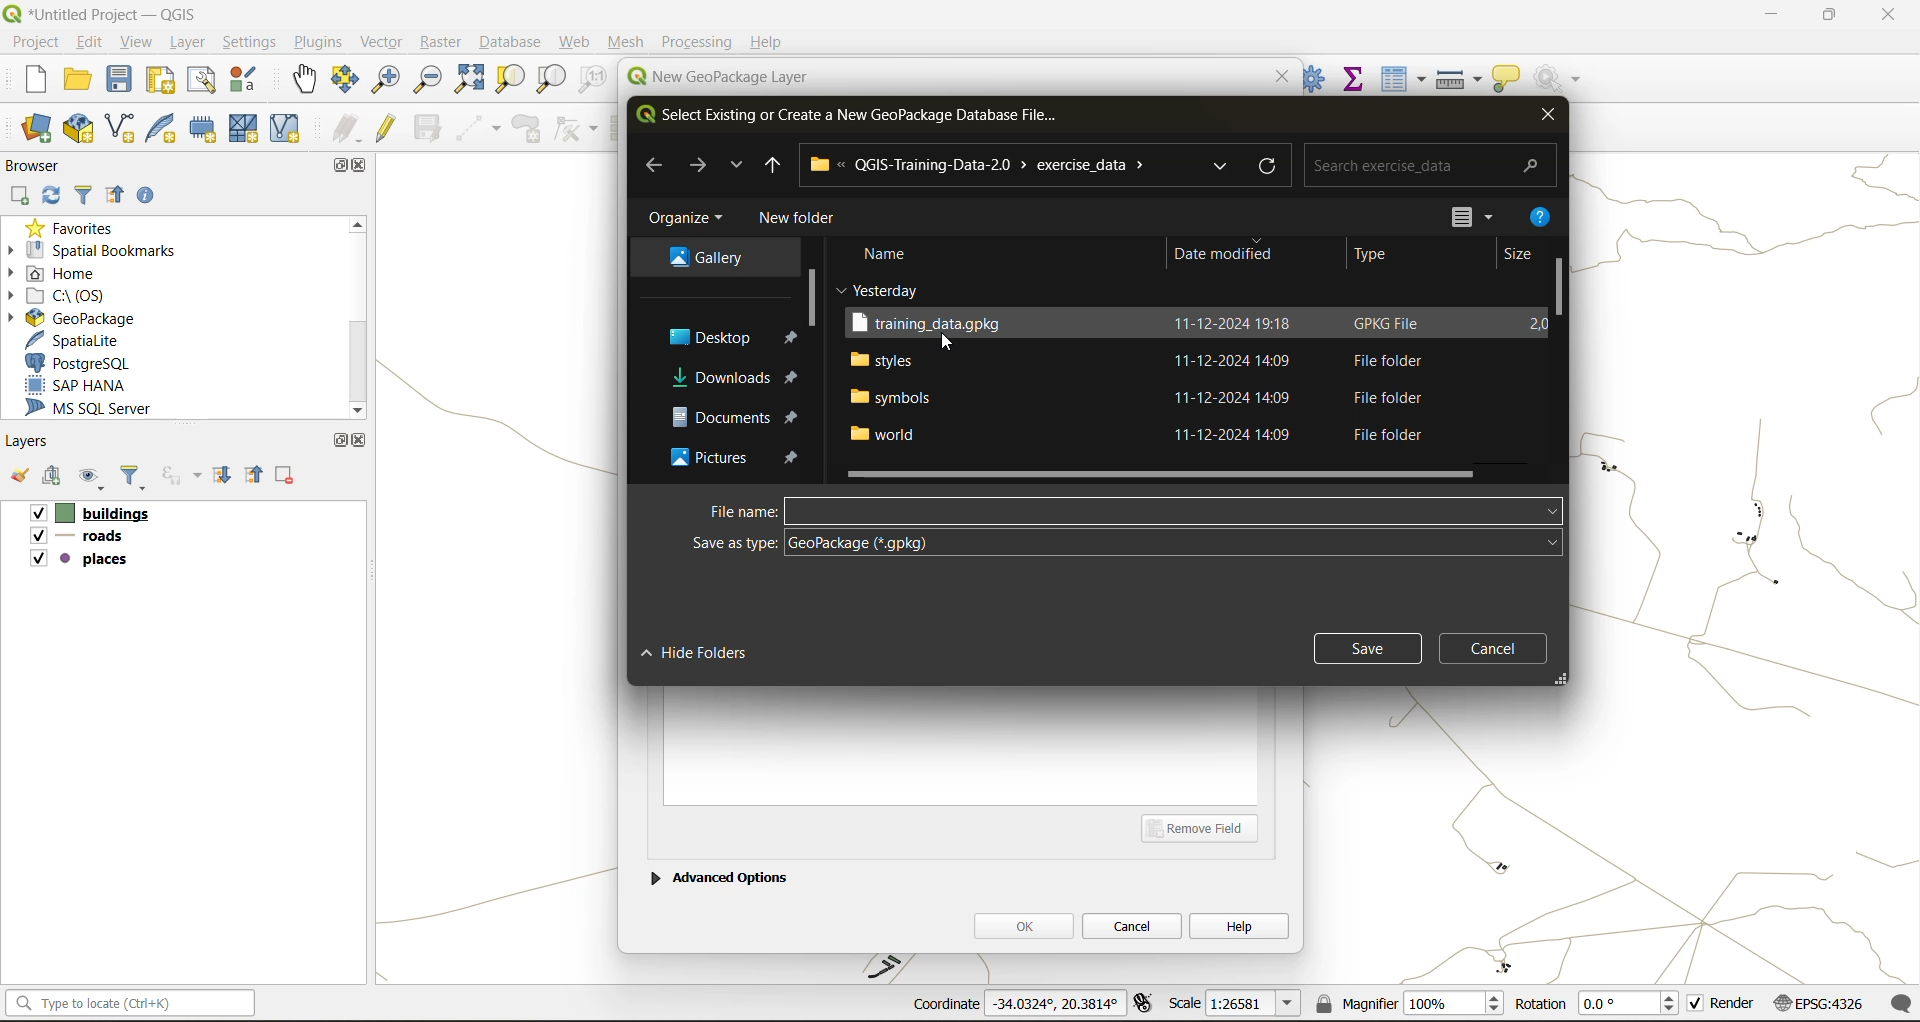 The image size is (1920, 1022). What do you see at coordinates (25, 82) in the screenshot?
I see `new` at bounding box center [25, 82].